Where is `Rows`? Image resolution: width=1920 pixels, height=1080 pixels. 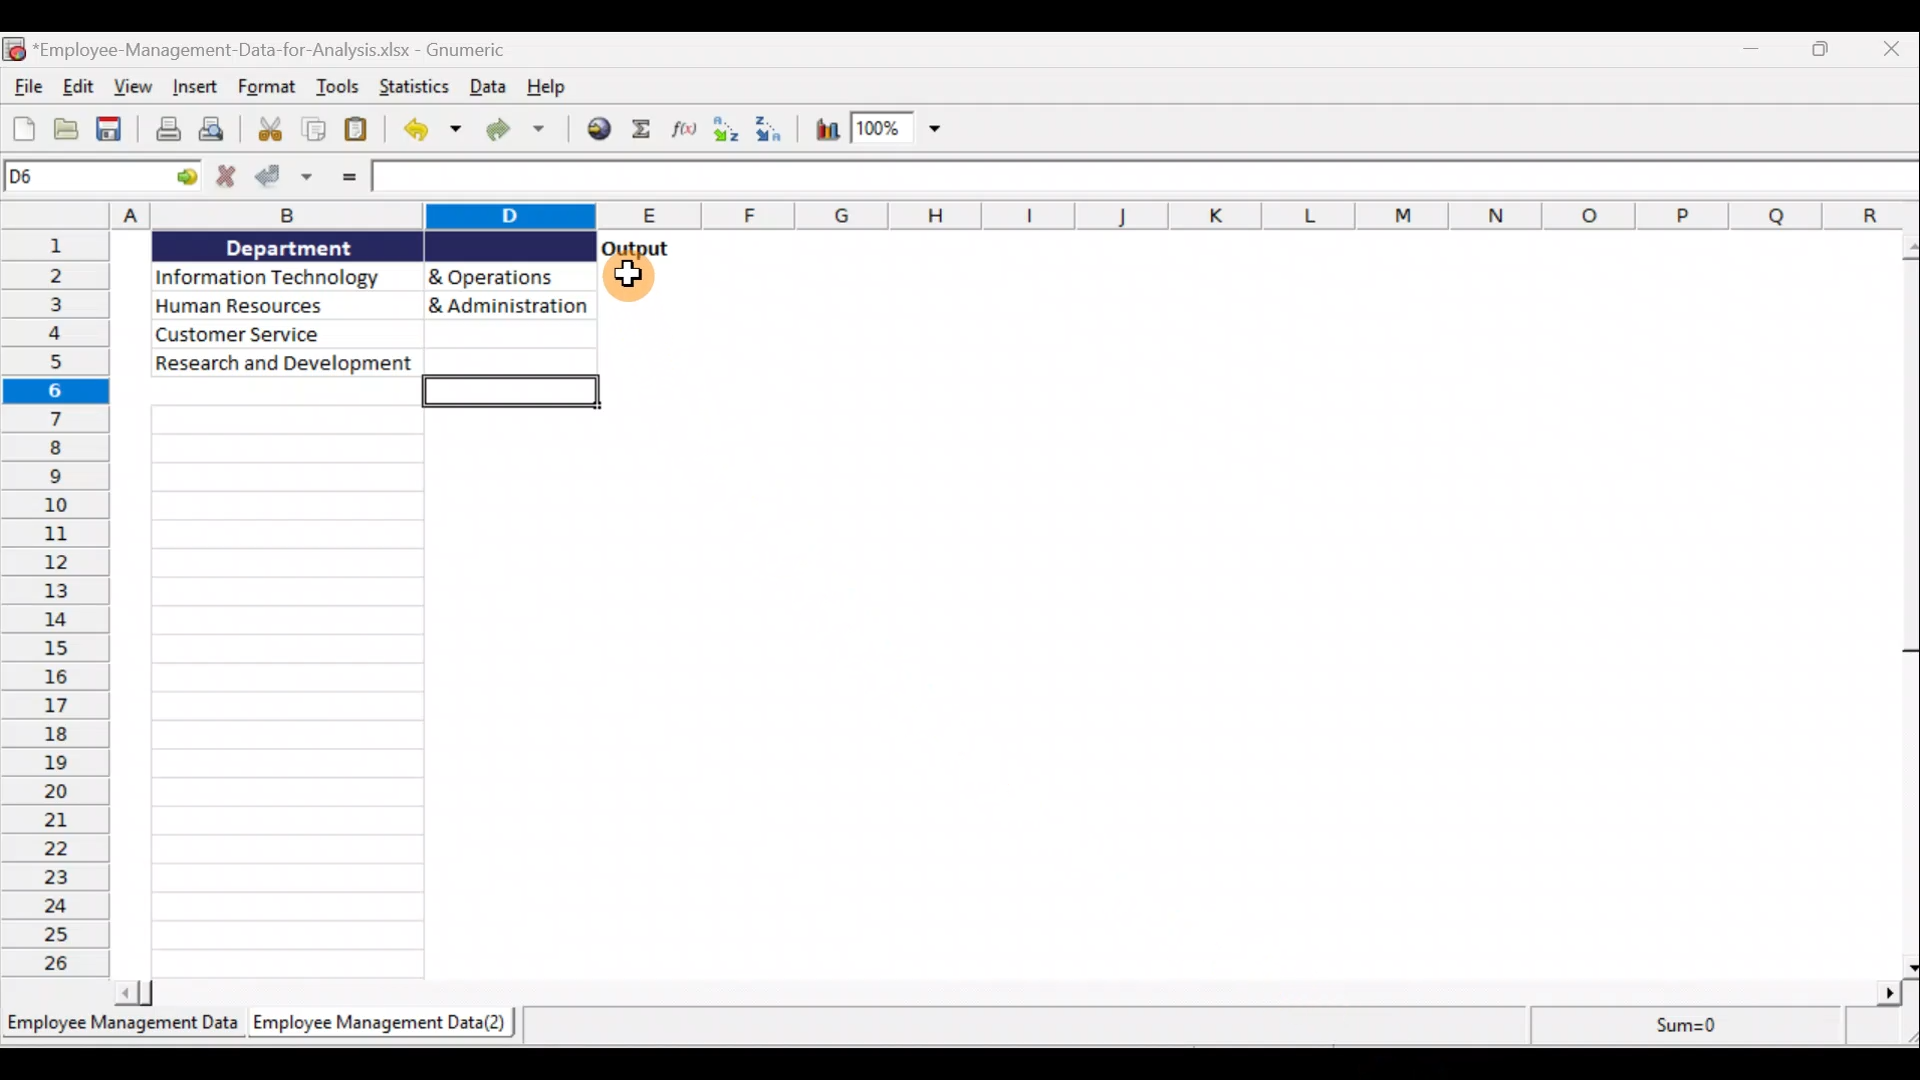
Rows is located at coordinates (59, 605).